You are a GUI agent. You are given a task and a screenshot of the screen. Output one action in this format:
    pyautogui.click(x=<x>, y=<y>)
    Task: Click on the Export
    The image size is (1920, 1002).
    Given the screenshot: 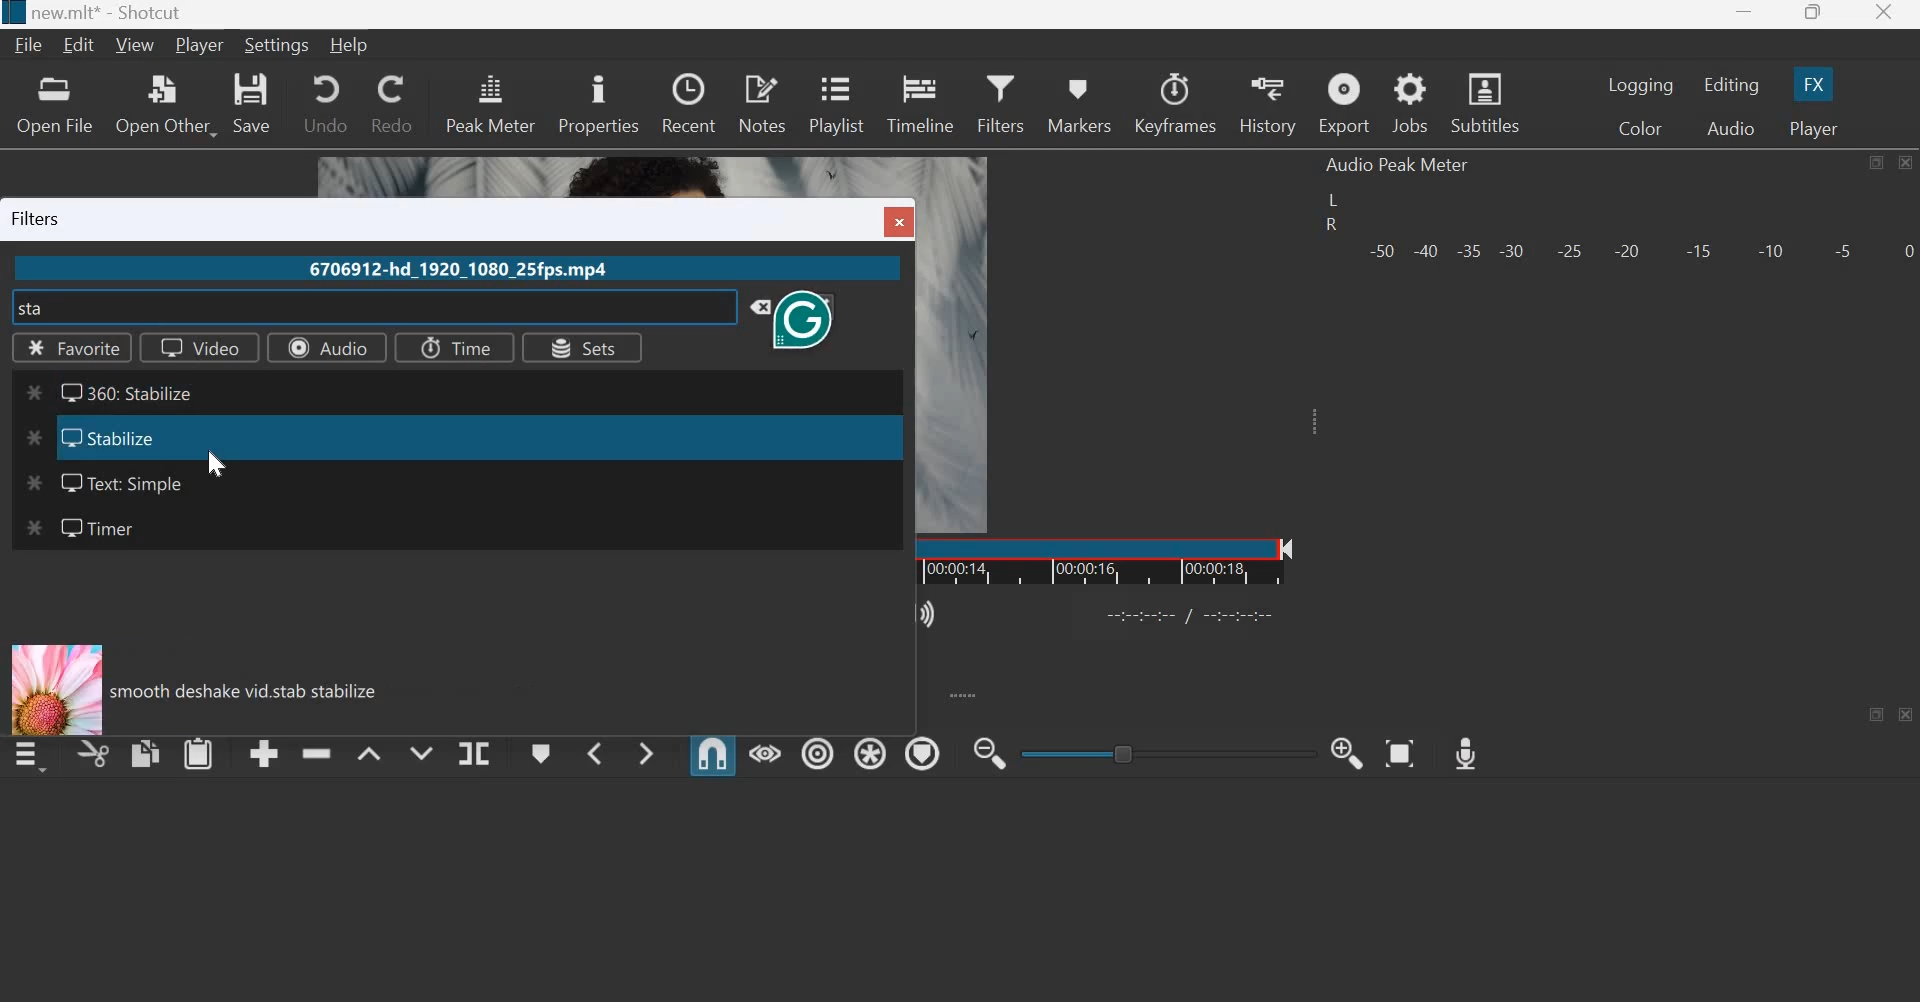 What is the action you would take?
    pyautogui.click(x=1344, y=103)
    